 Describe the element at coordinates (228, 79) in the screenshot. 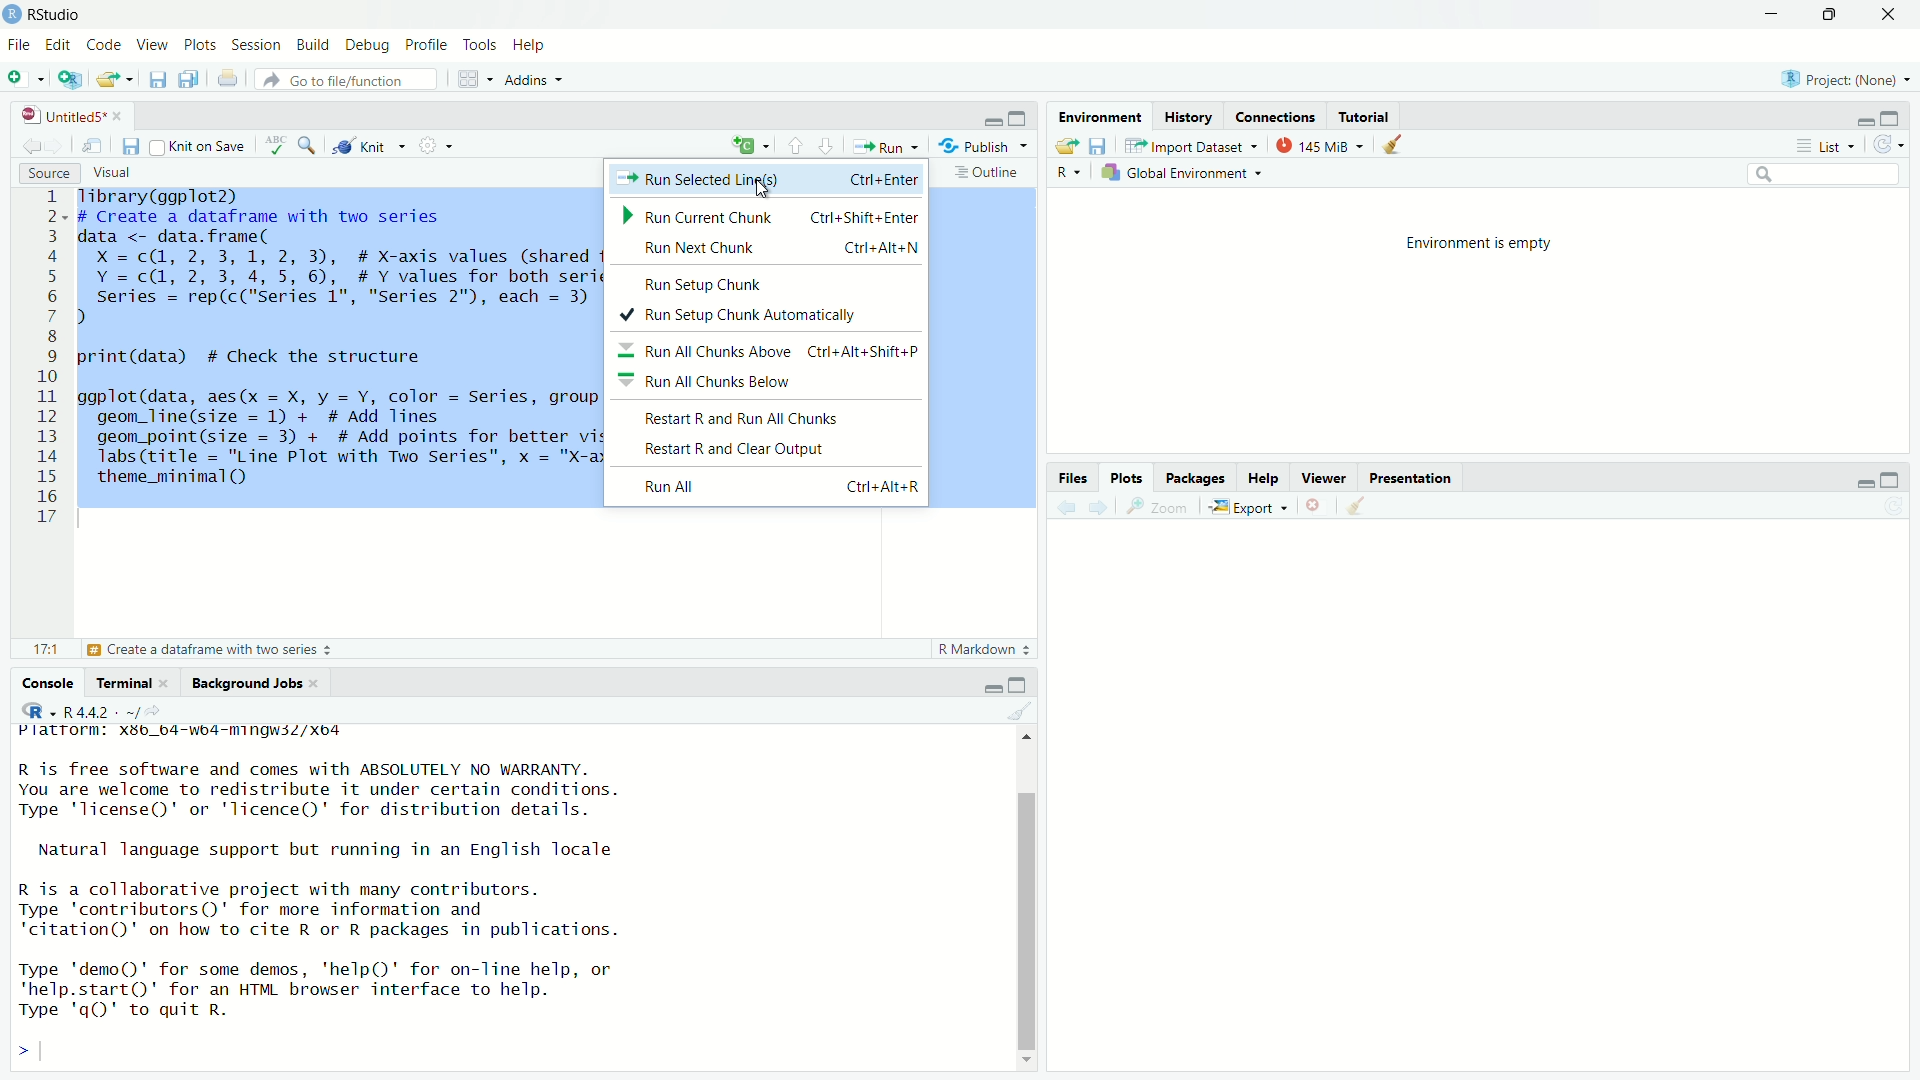

I see `Print the current file` at that location.